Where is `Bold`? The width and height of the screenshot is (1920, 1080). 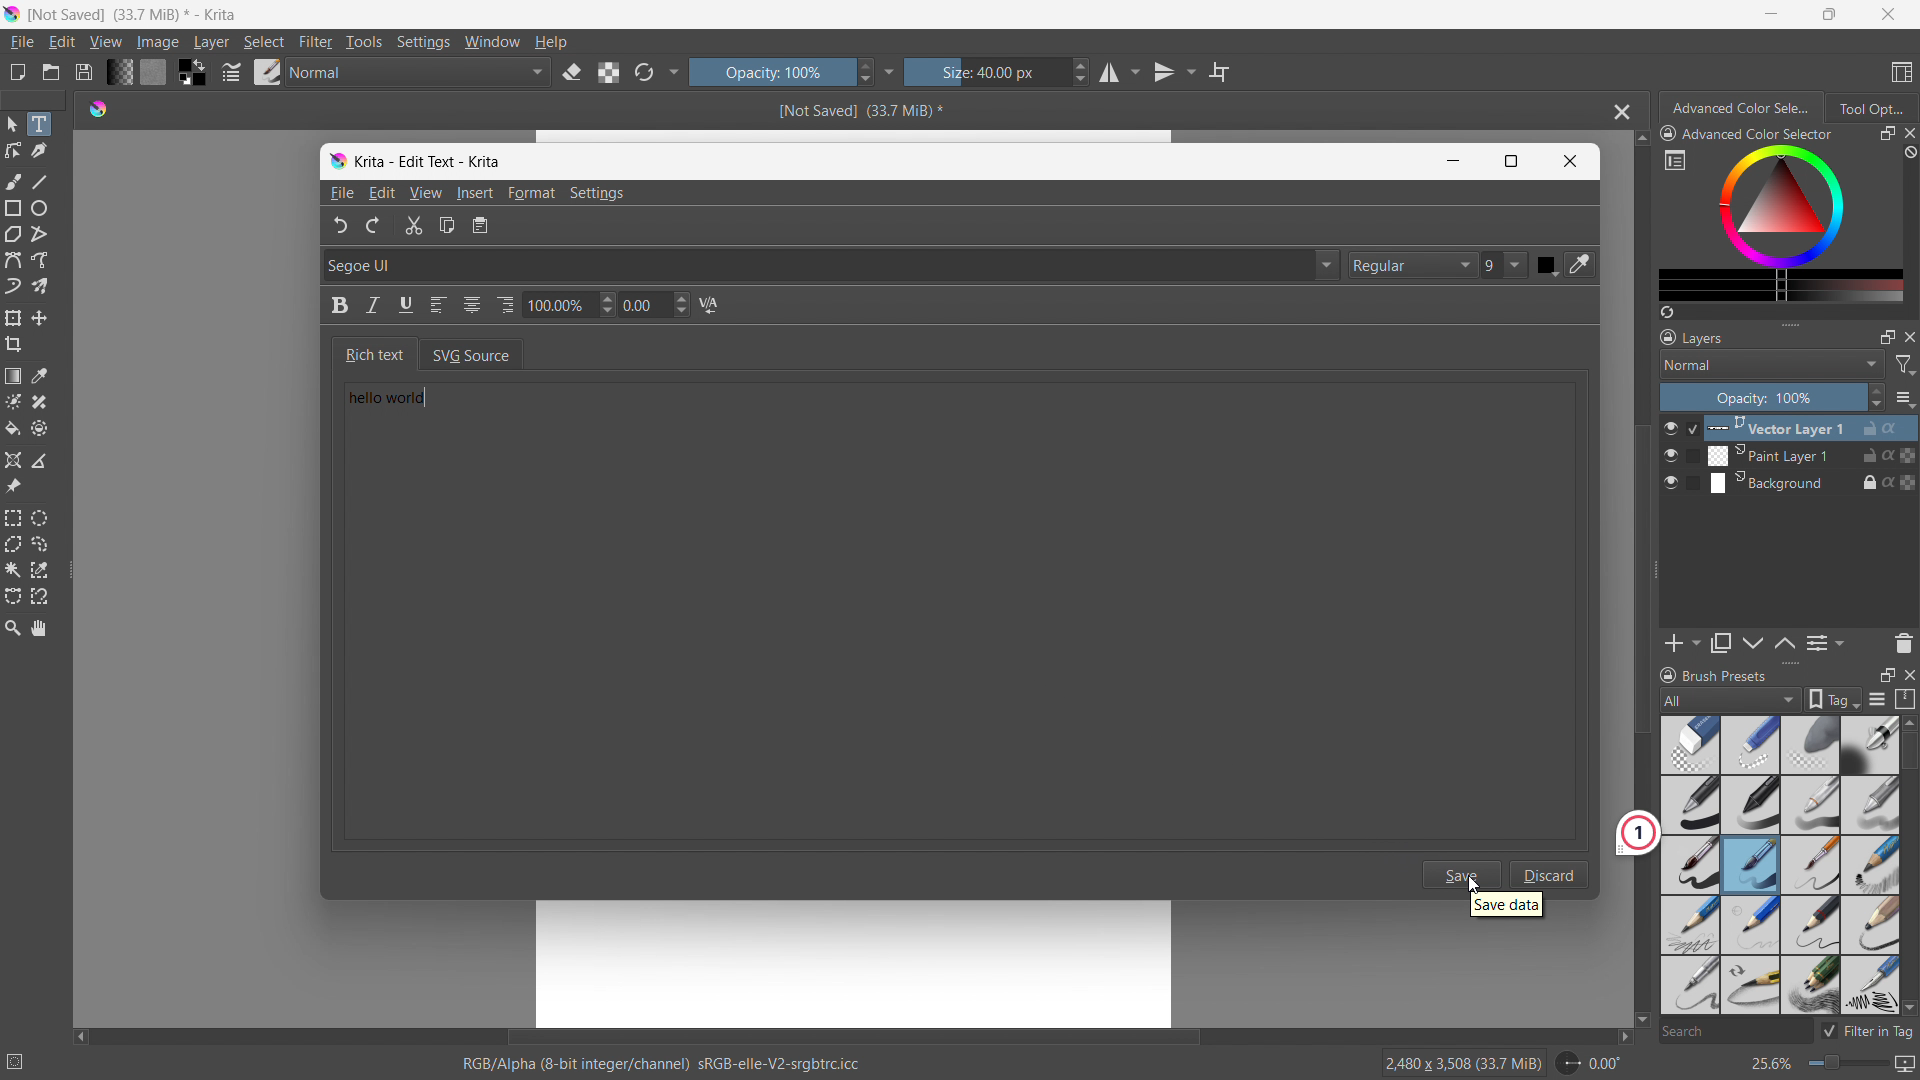 Bold is located at coordinates (333, 309).